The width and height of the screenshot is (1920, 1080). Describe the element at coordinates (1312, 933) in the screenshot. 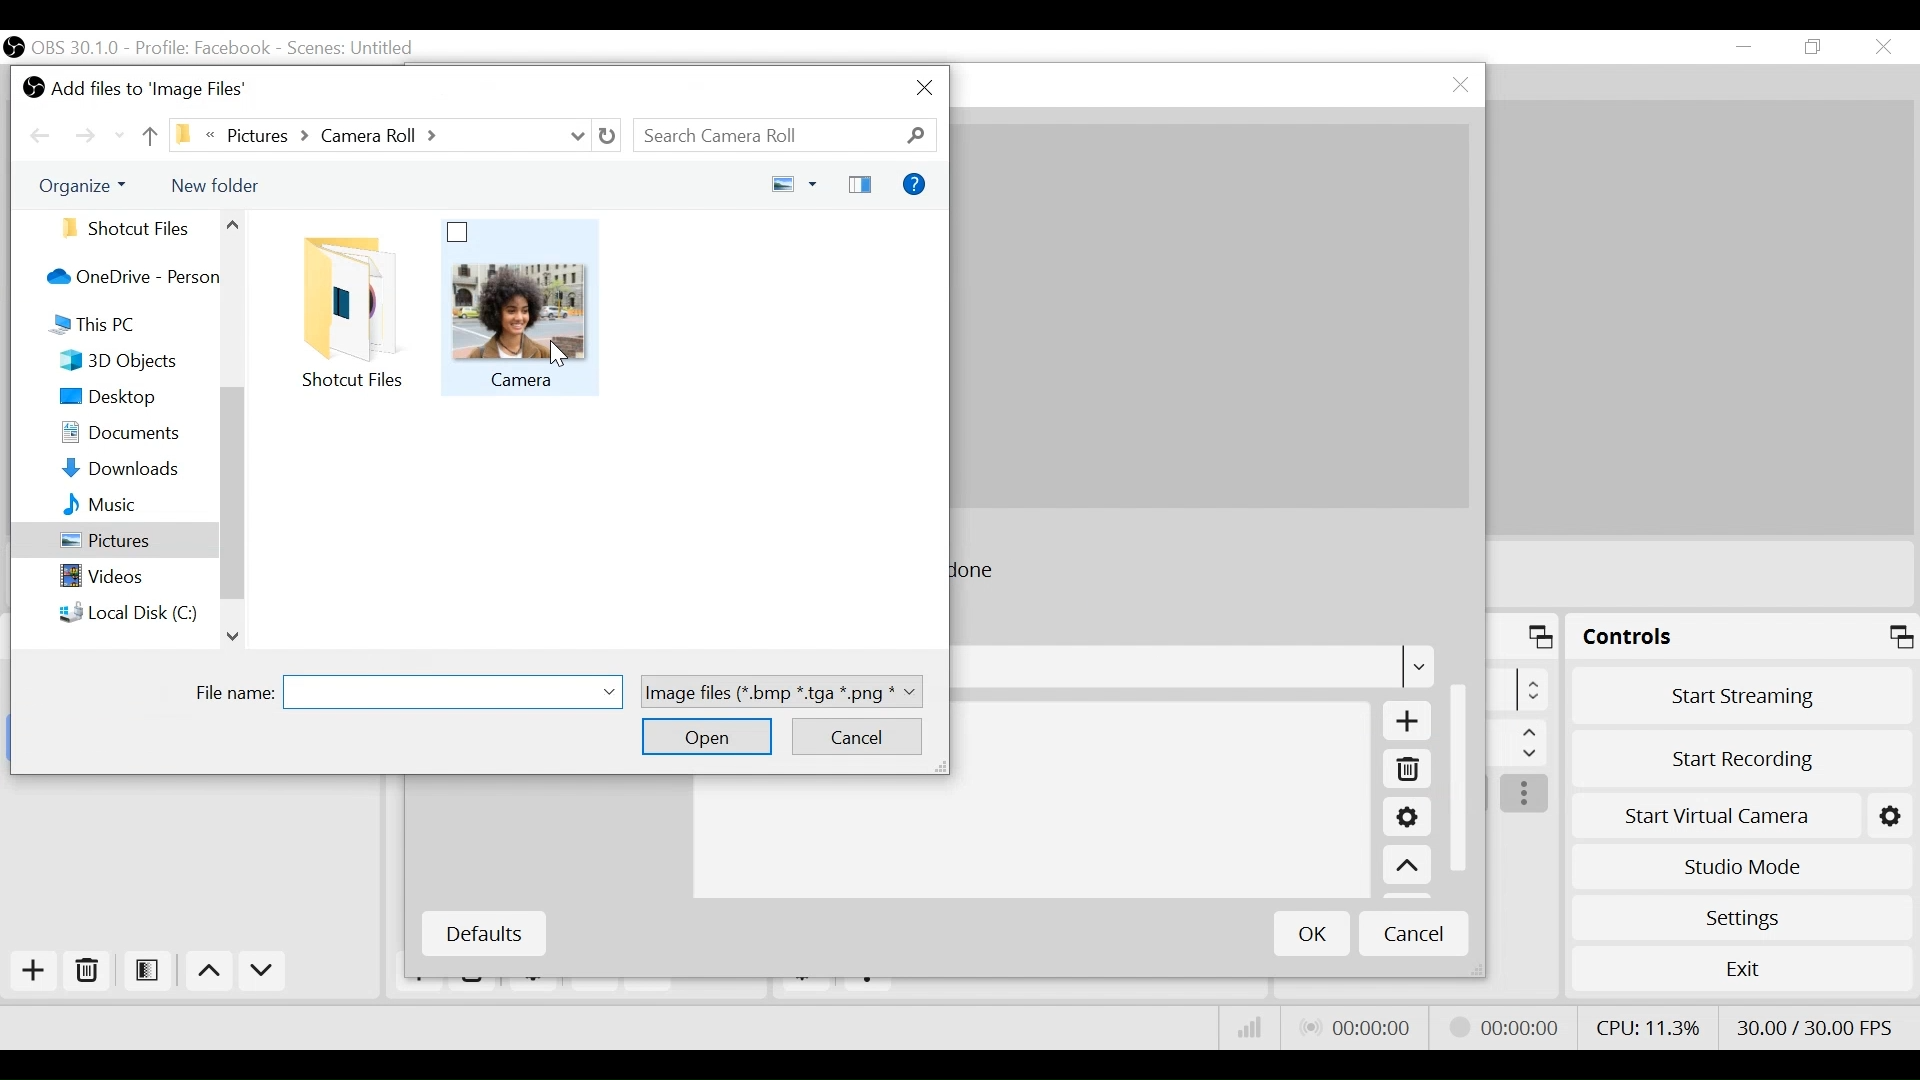

I see `OK` at that location.